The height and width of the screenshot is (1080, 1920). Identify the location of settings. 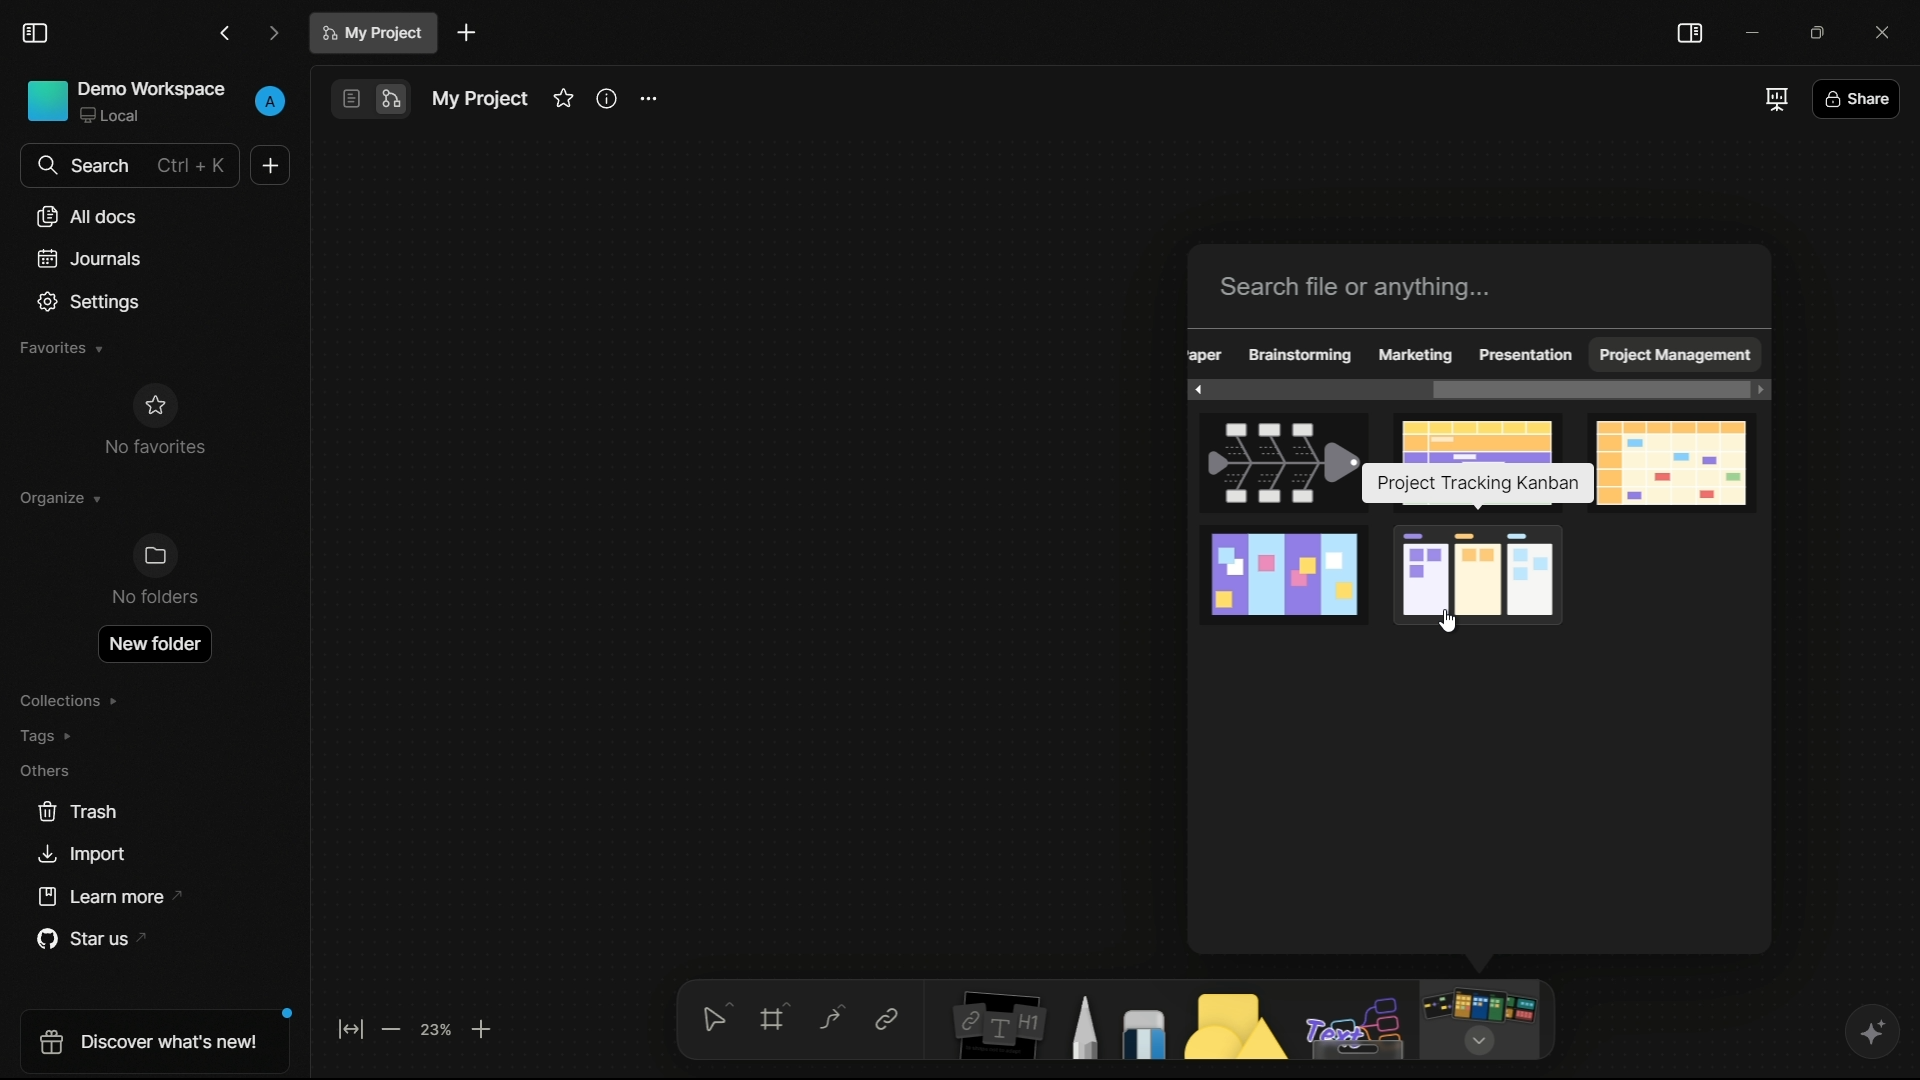
(90, 302).